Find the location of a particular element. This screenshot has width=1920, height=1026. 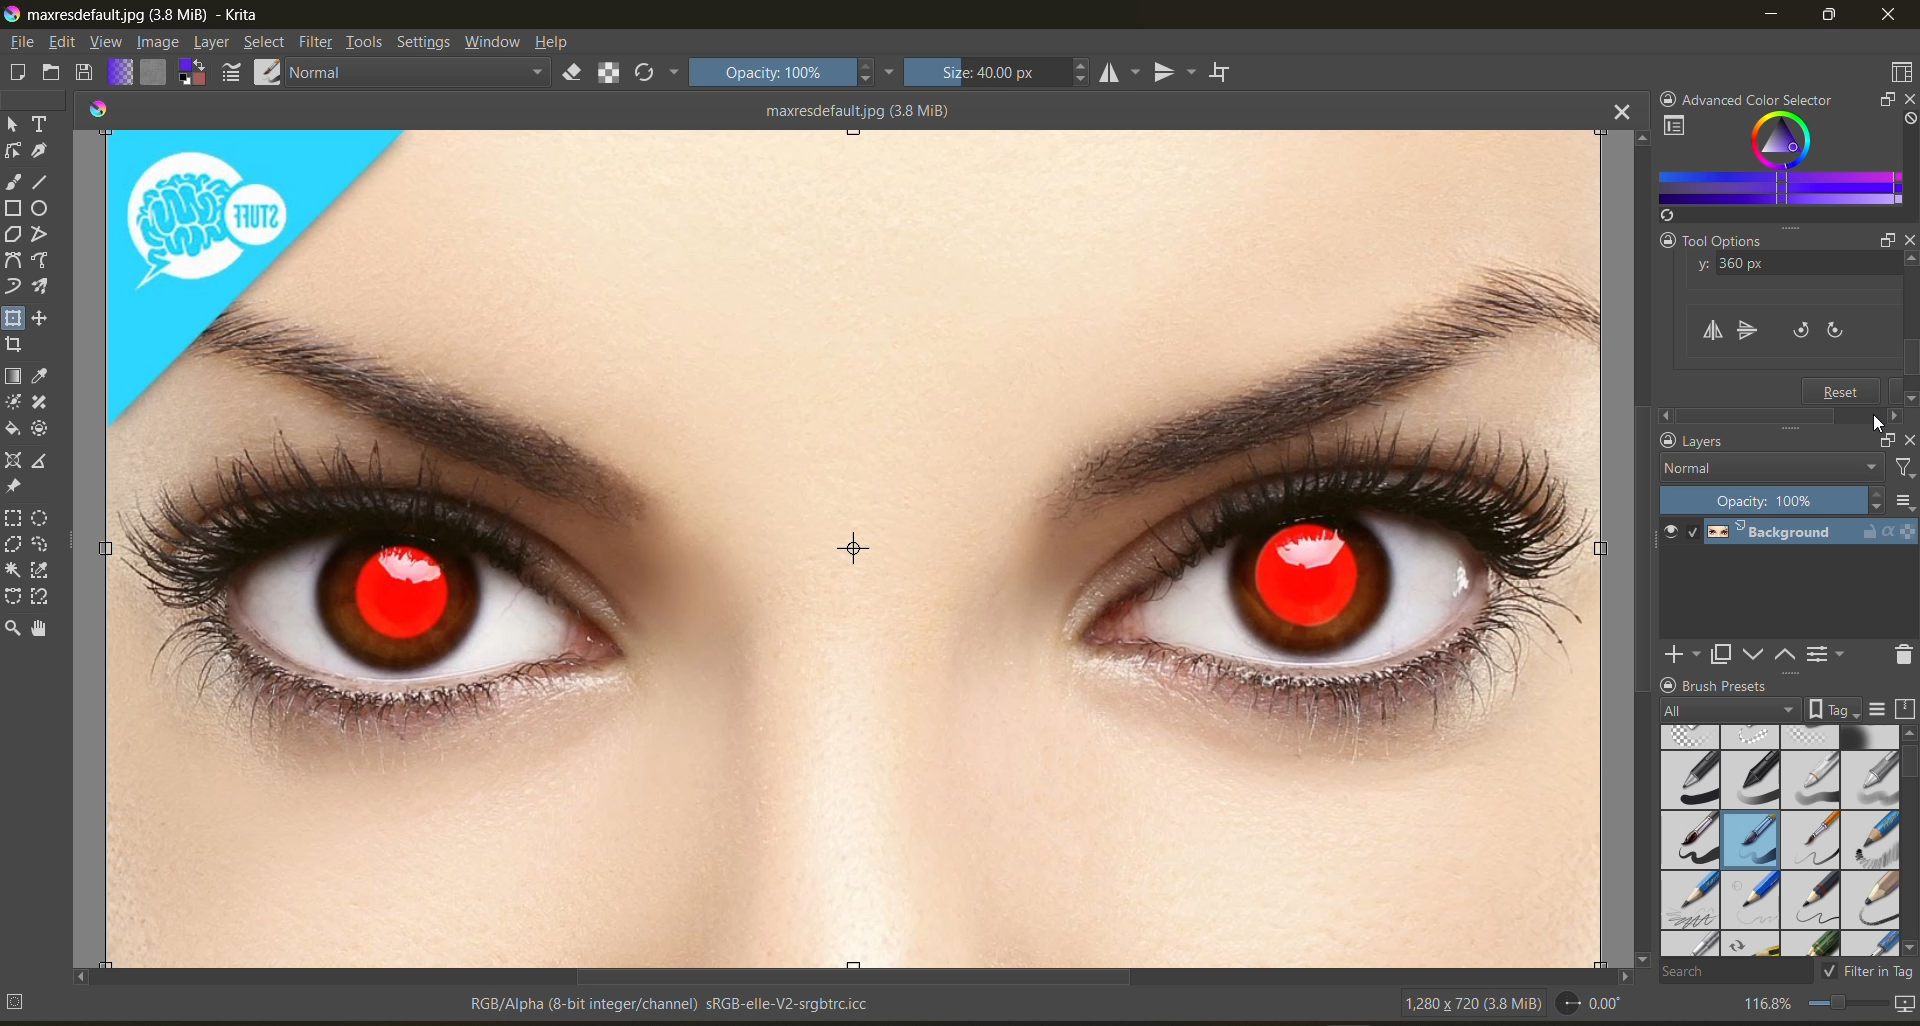

image metadata is located at coordinates (1469, 1007).